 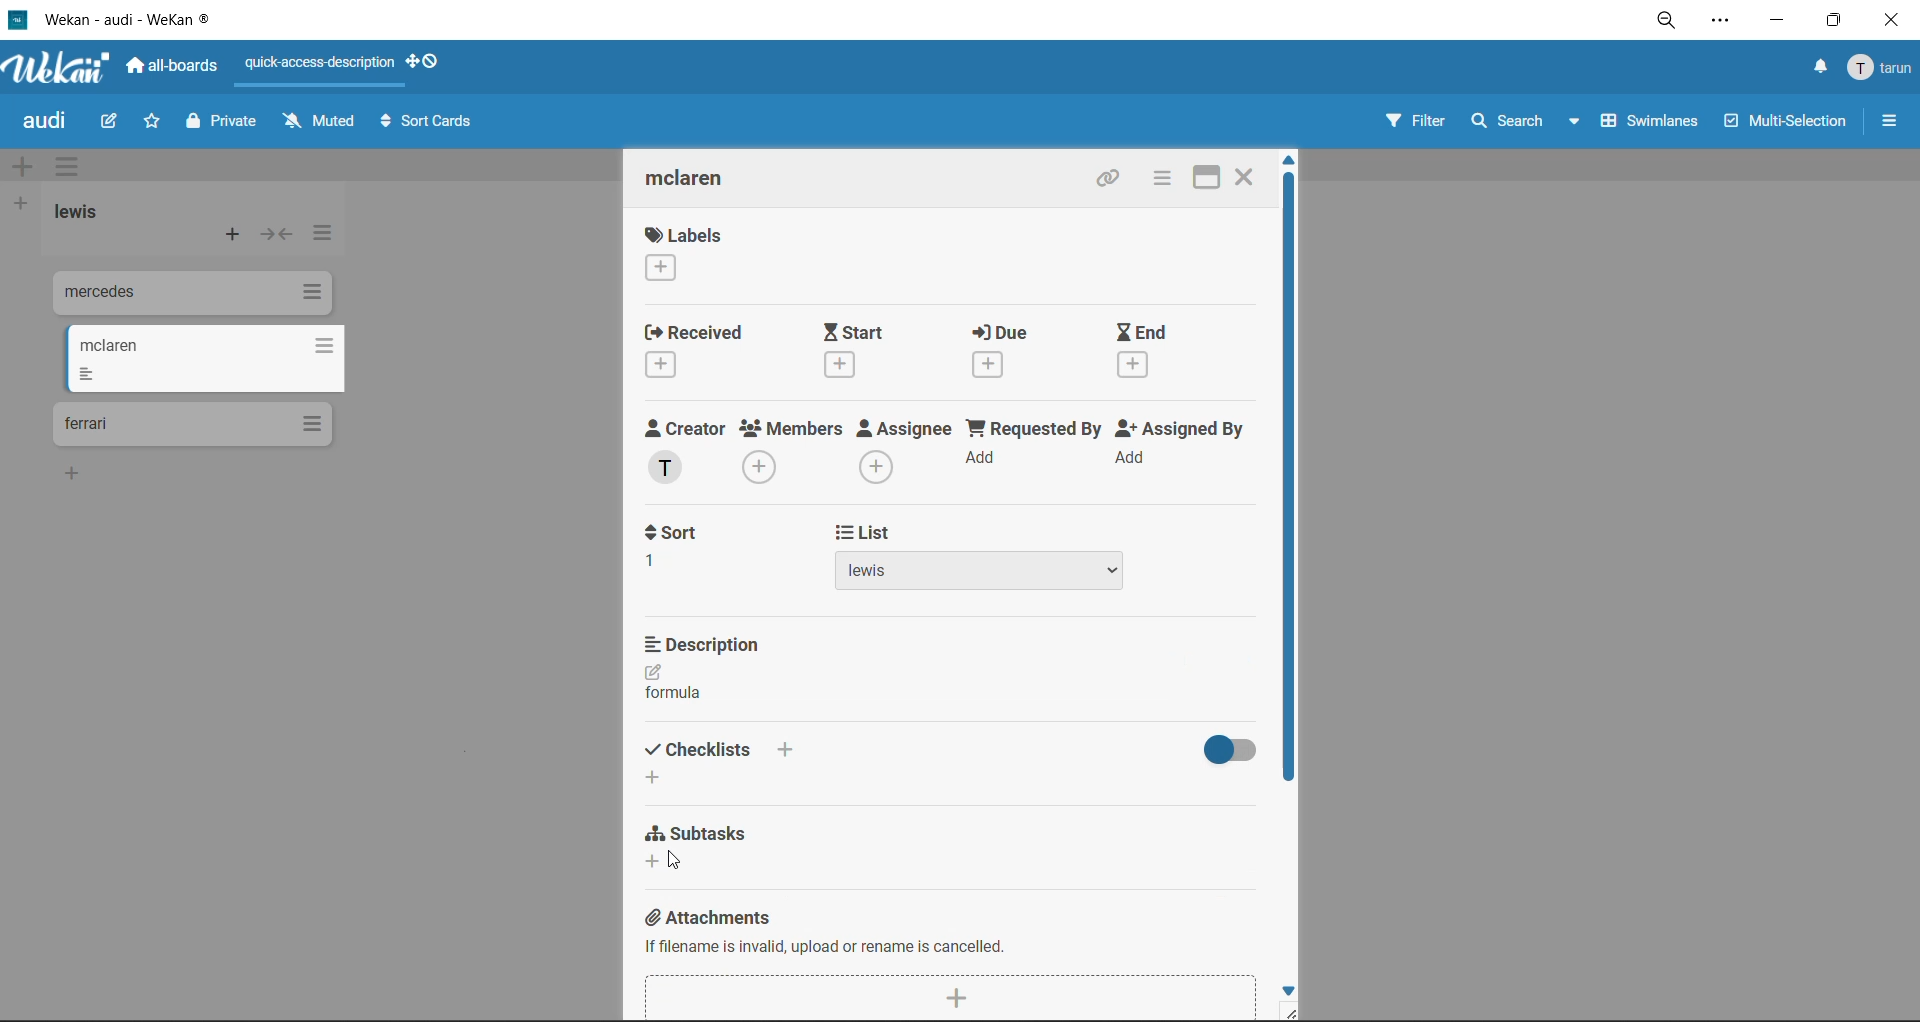 I want to click on due, so click(x=1019, y=350).